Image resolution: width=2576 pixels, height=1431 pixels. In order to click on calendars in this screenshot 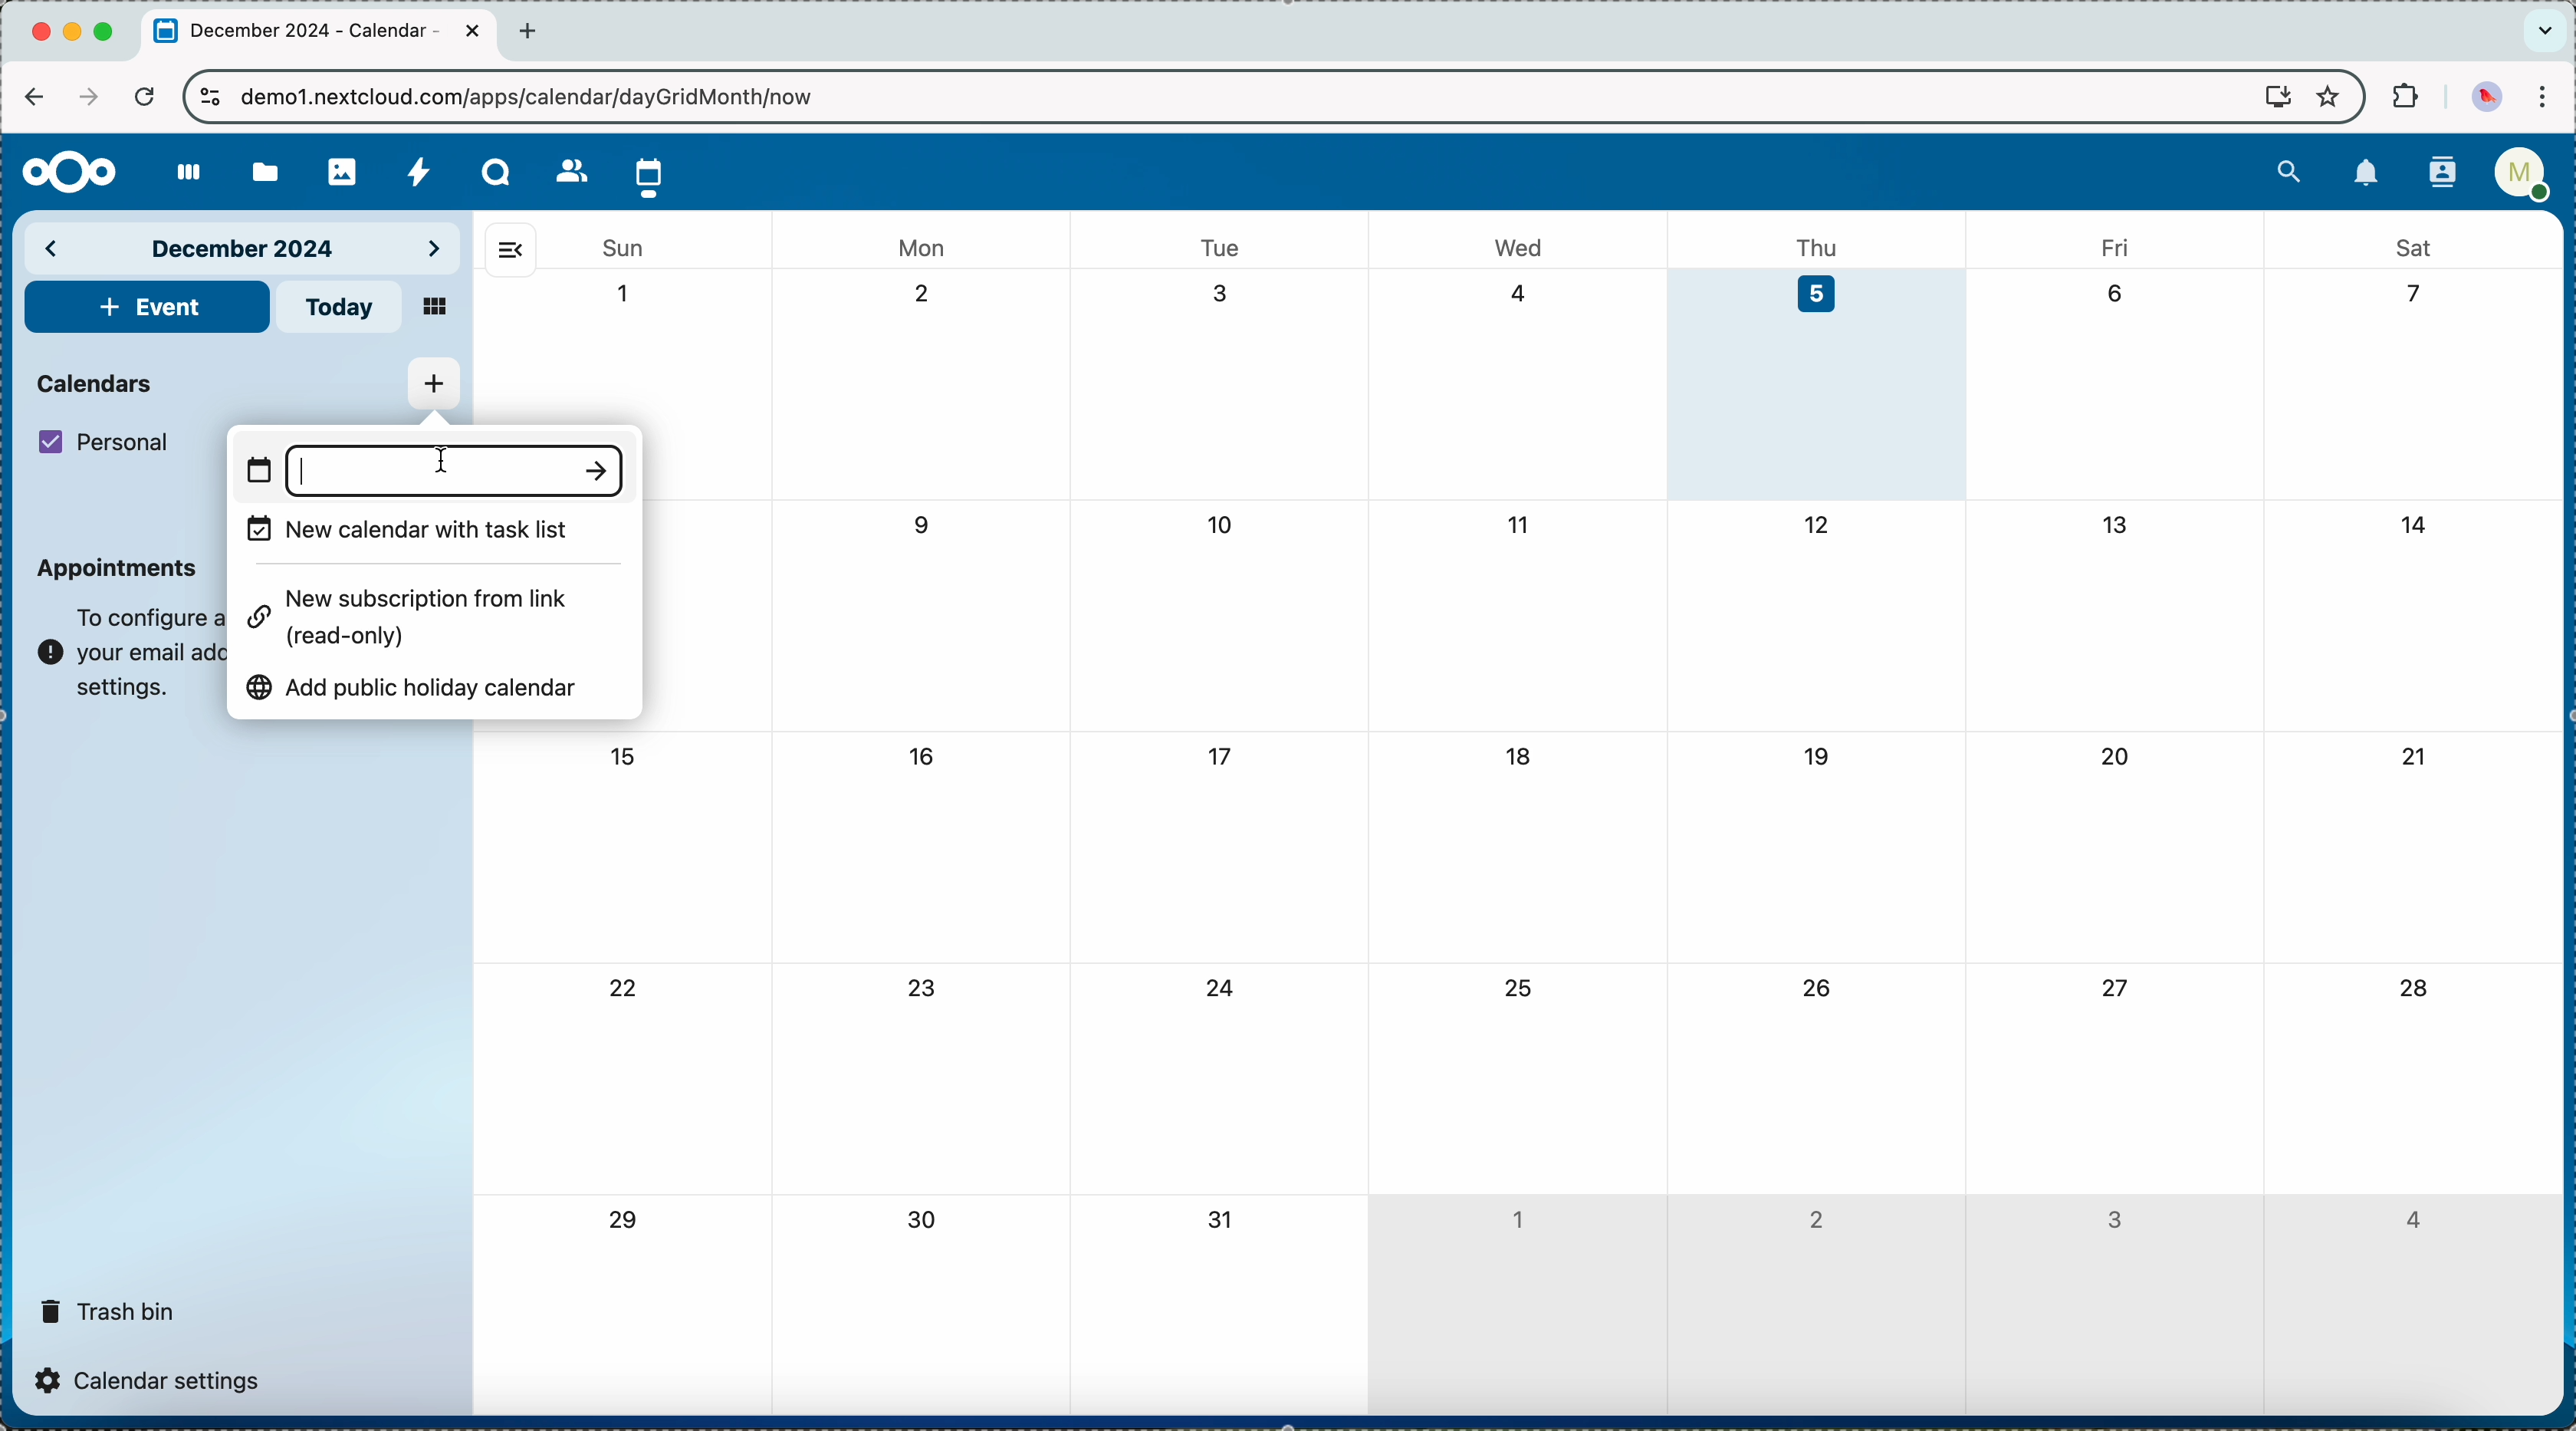, I will do `click(98, 381)`.